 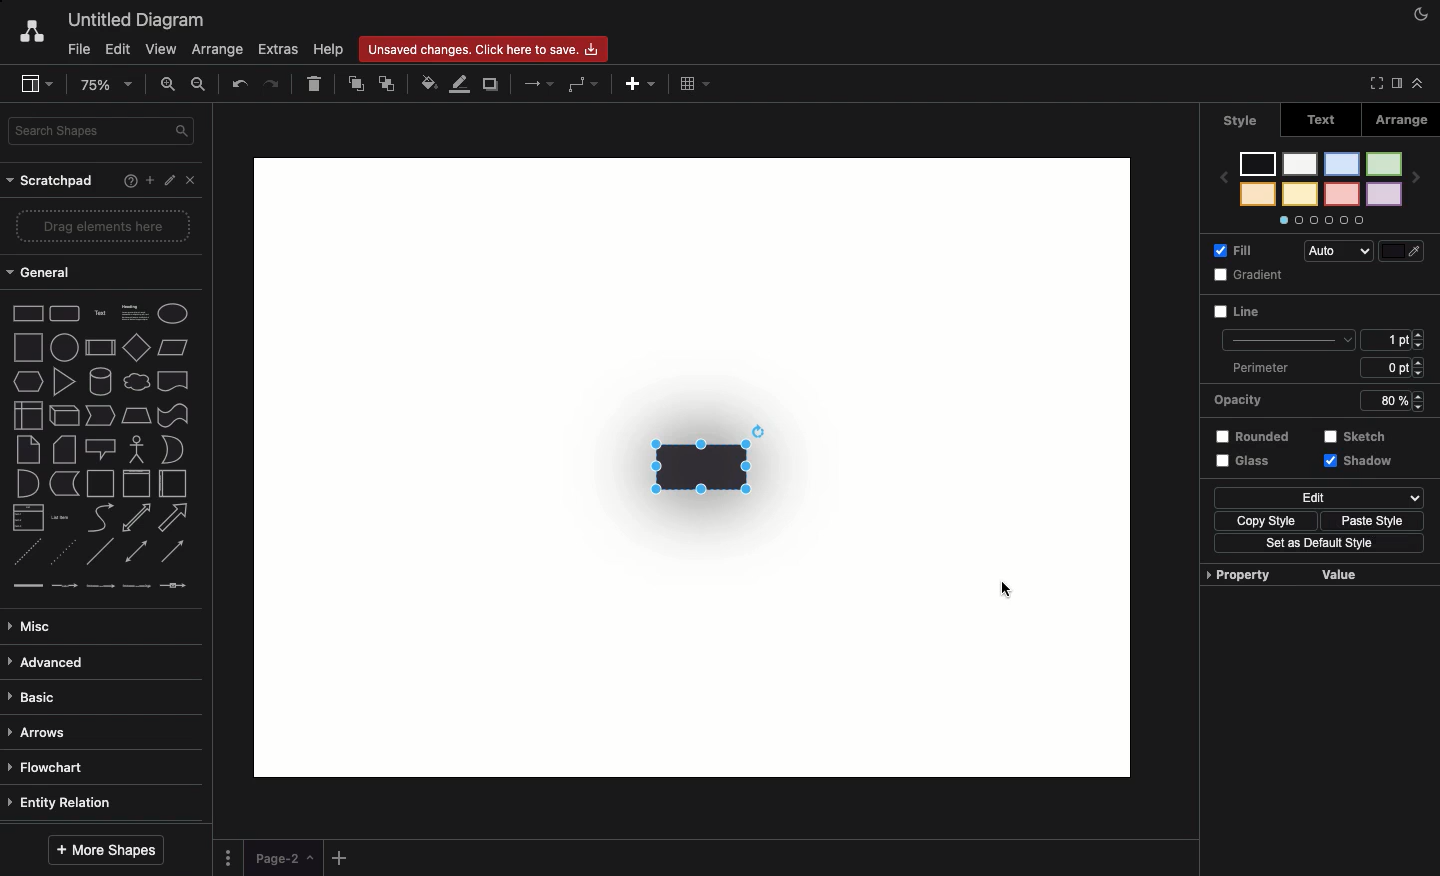 I want to click on Edit, so click(x=116, y=50).